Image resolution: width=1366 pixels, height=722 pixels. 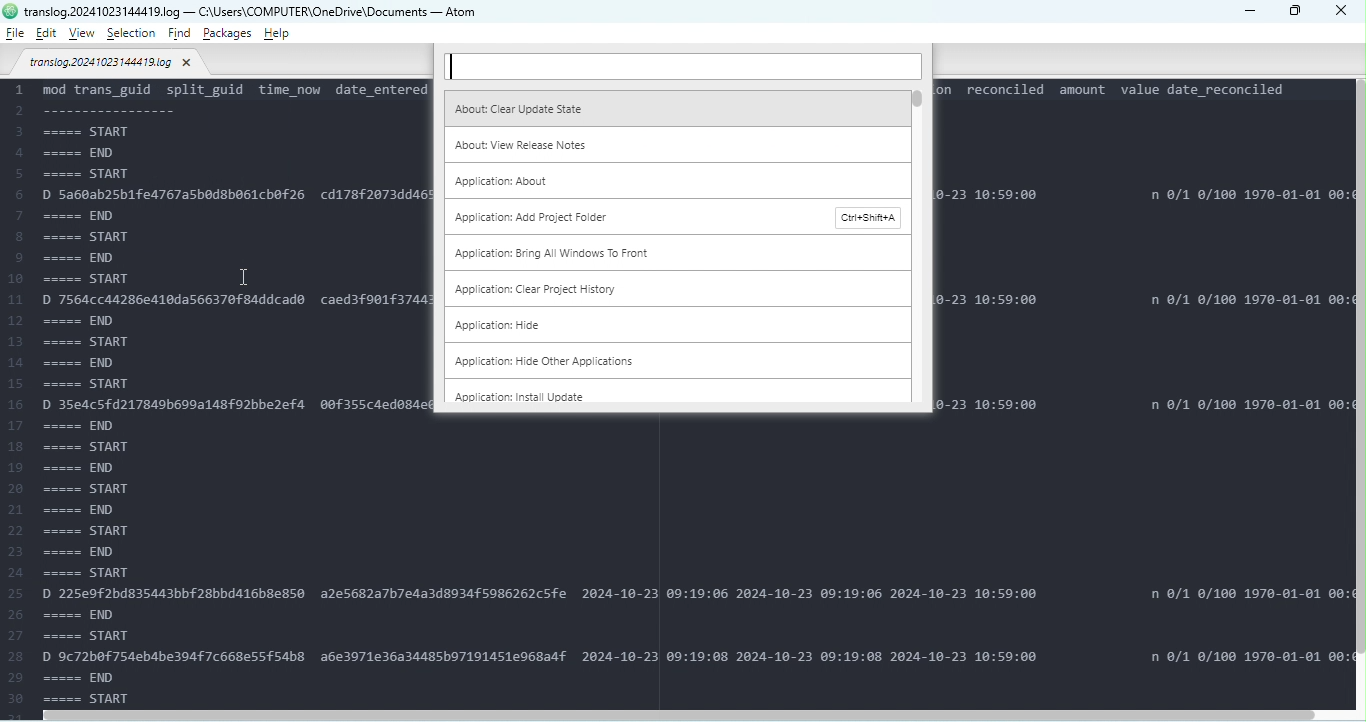 What do you see at coordinates (1358, 396) in the screenshot?
I see `Vertical scroll bar` at bounding box center [1358, 396].